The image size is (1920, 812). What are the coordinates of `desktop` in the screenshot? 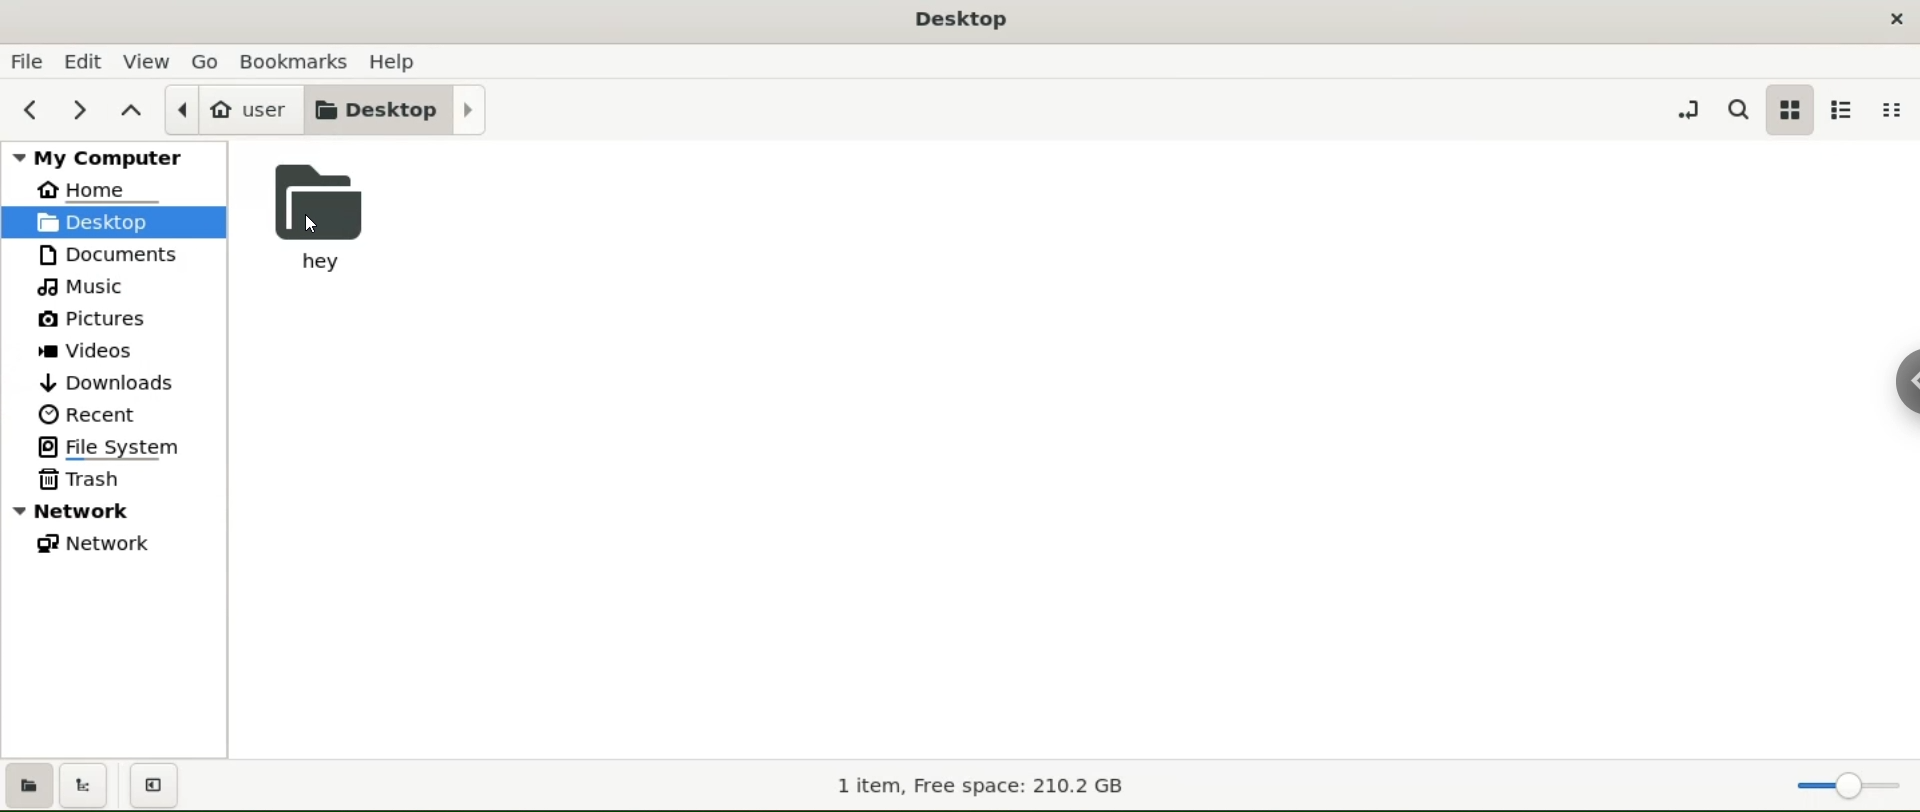 It's located at (114, 222).